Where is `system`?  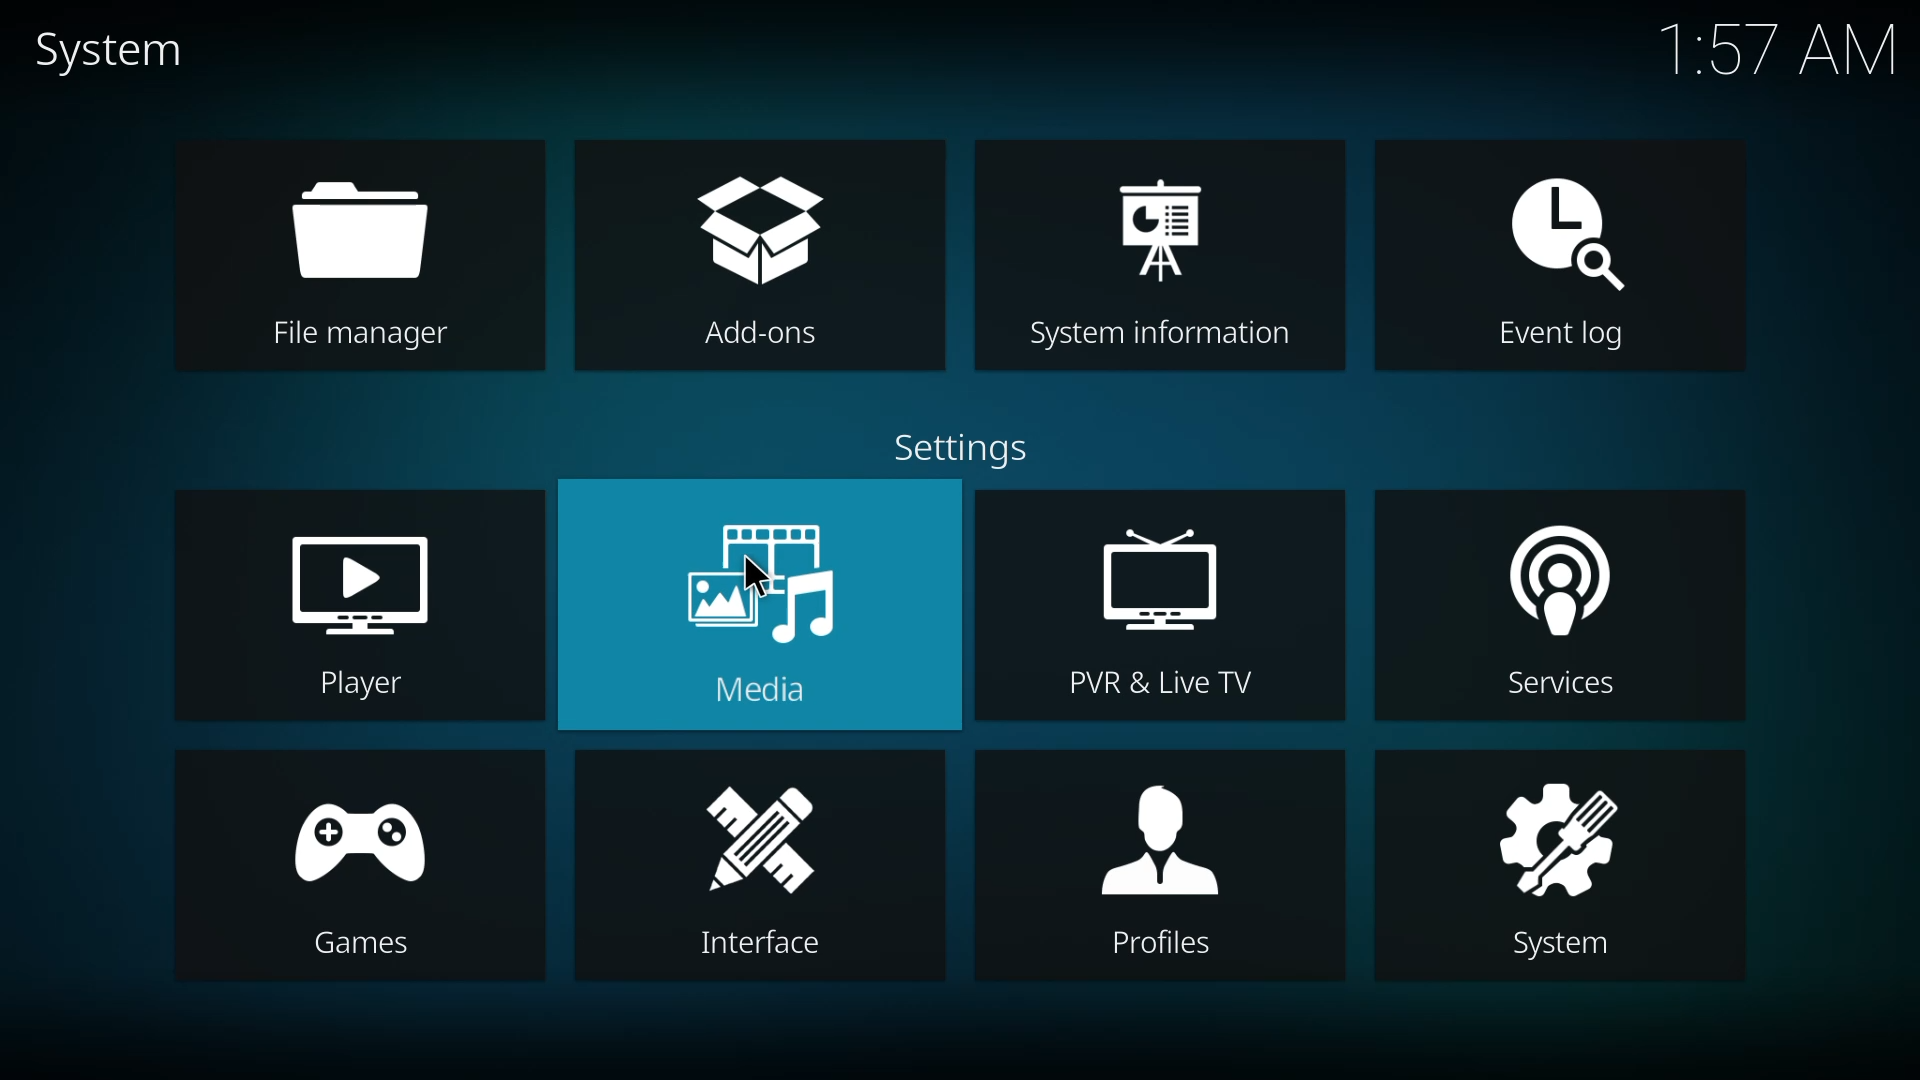
system is located at coordinates (117, 50).